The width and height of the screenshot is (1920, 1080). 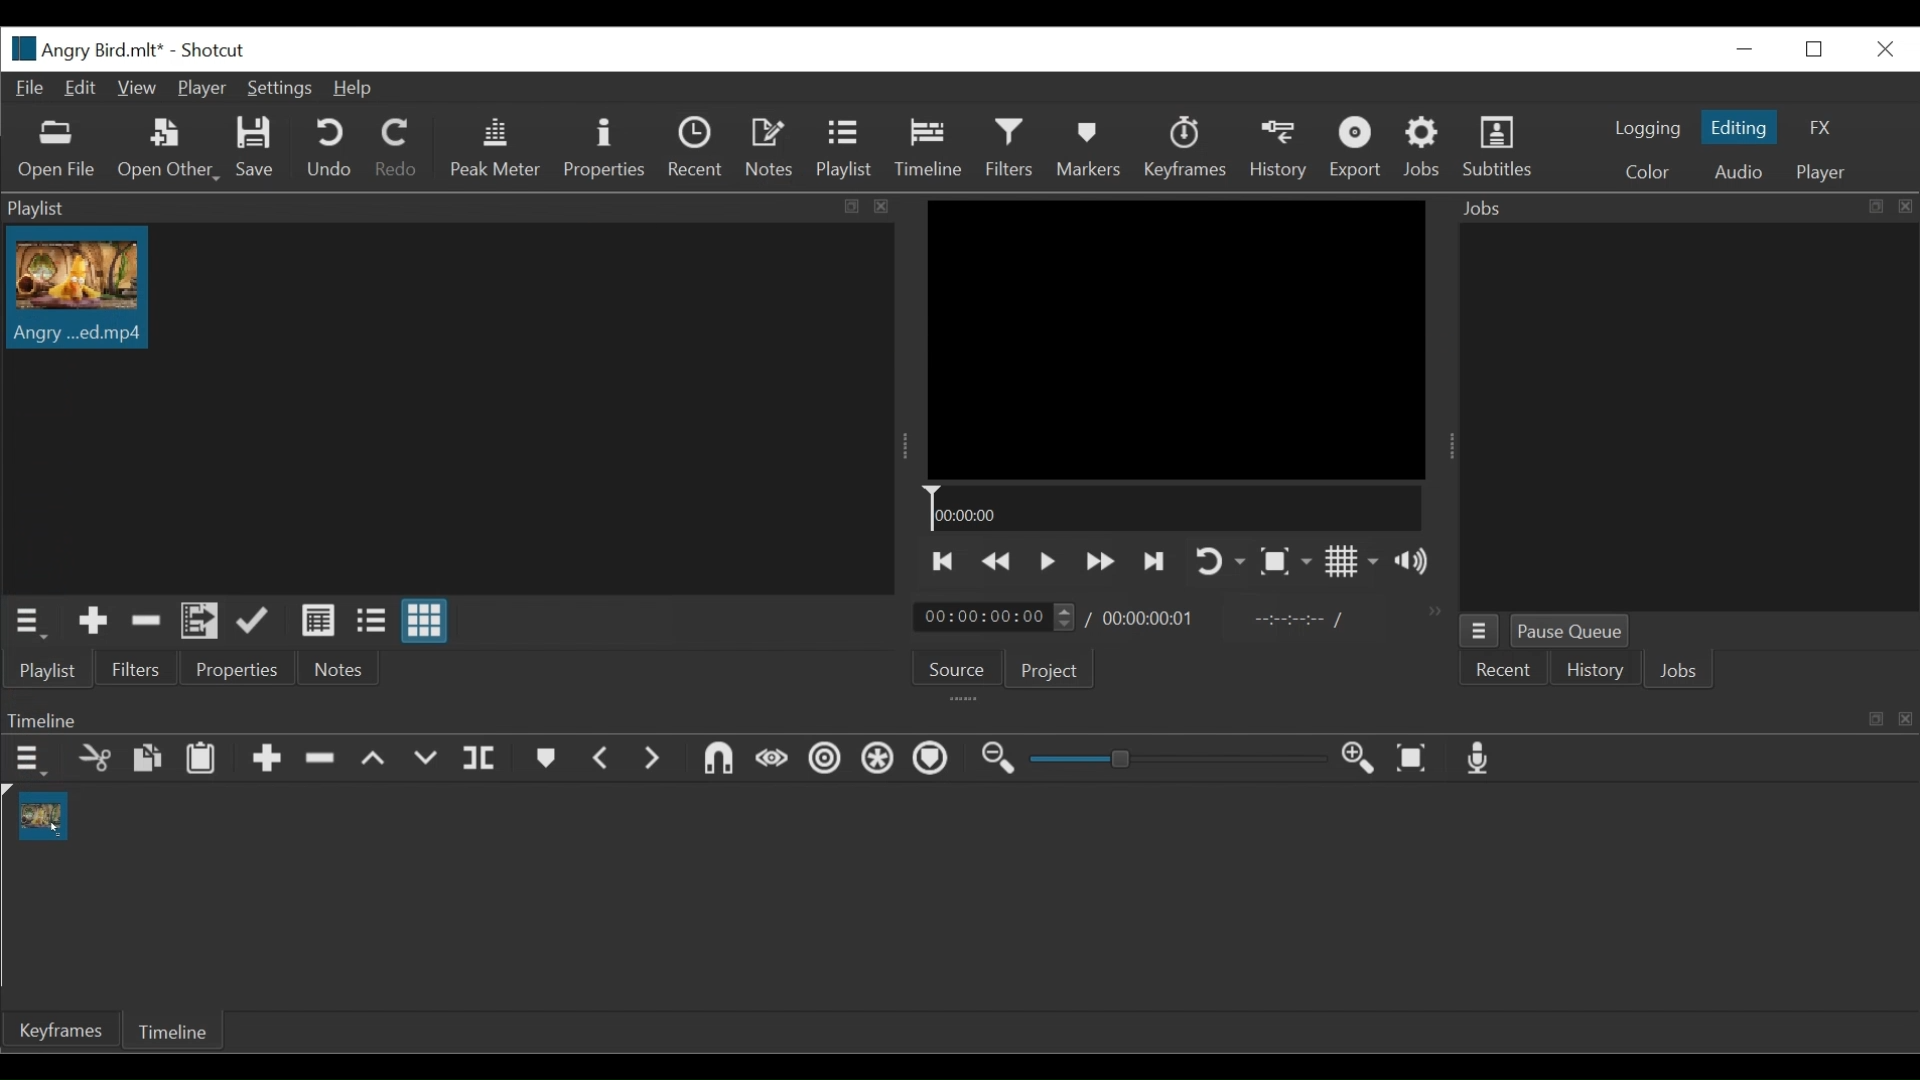 What do you see at coordinates (1414, 759) in the screenshot?
I see `Zoom timeline to fit` at bounding box center [1414, 759].